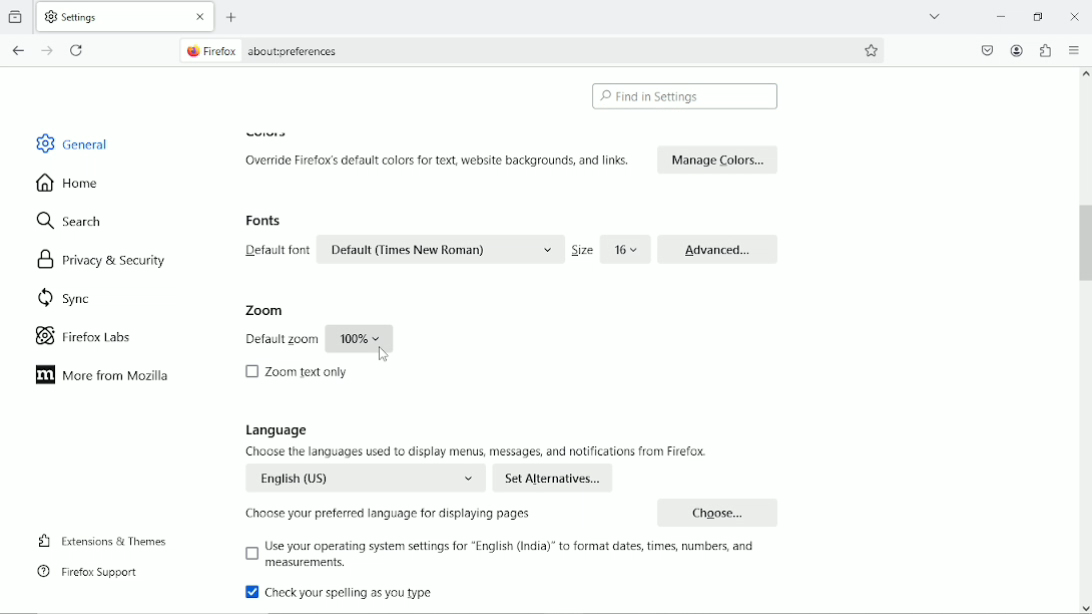 The height and width of the screenshot is (614, 1092). I want to click on Manage Colors..., so click(718, 159).